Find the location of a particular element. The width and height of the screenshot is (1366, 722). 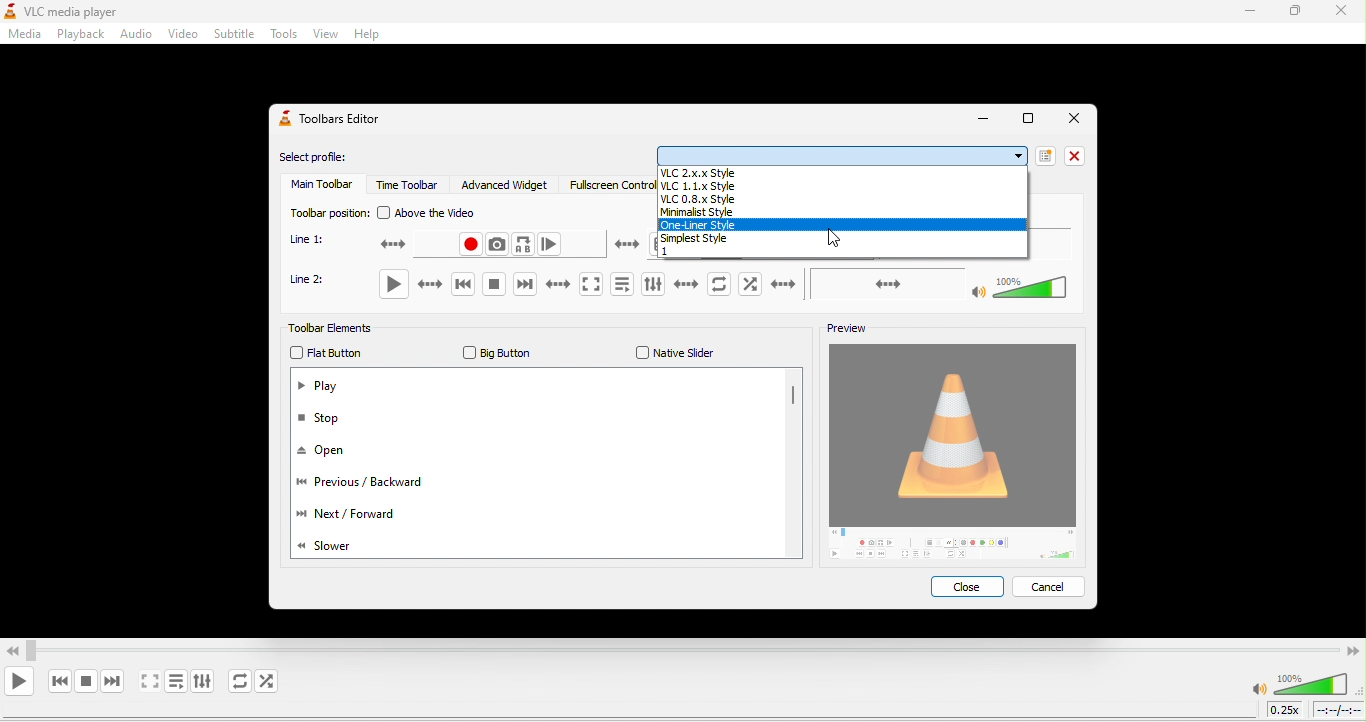

show extended settings is located at coordinates (203, 684).